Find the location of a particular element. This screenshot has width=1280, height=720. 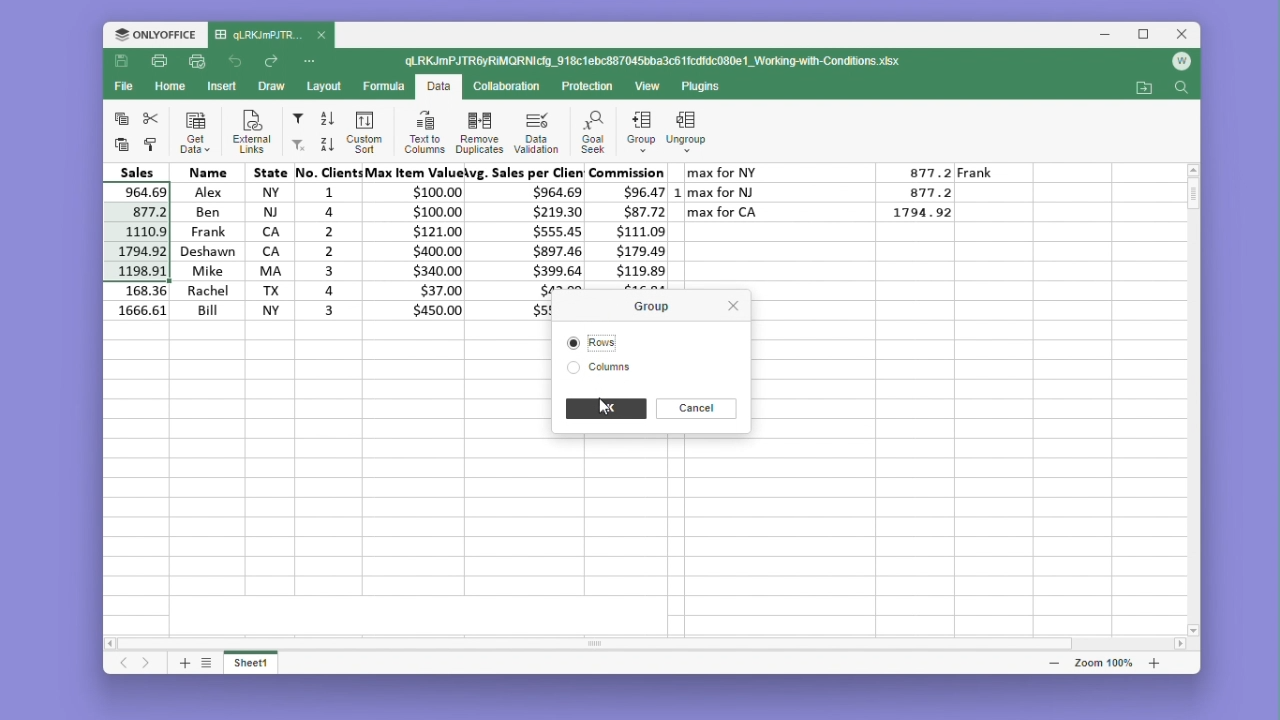

Previous sheet is located at coordinates (125, 664).